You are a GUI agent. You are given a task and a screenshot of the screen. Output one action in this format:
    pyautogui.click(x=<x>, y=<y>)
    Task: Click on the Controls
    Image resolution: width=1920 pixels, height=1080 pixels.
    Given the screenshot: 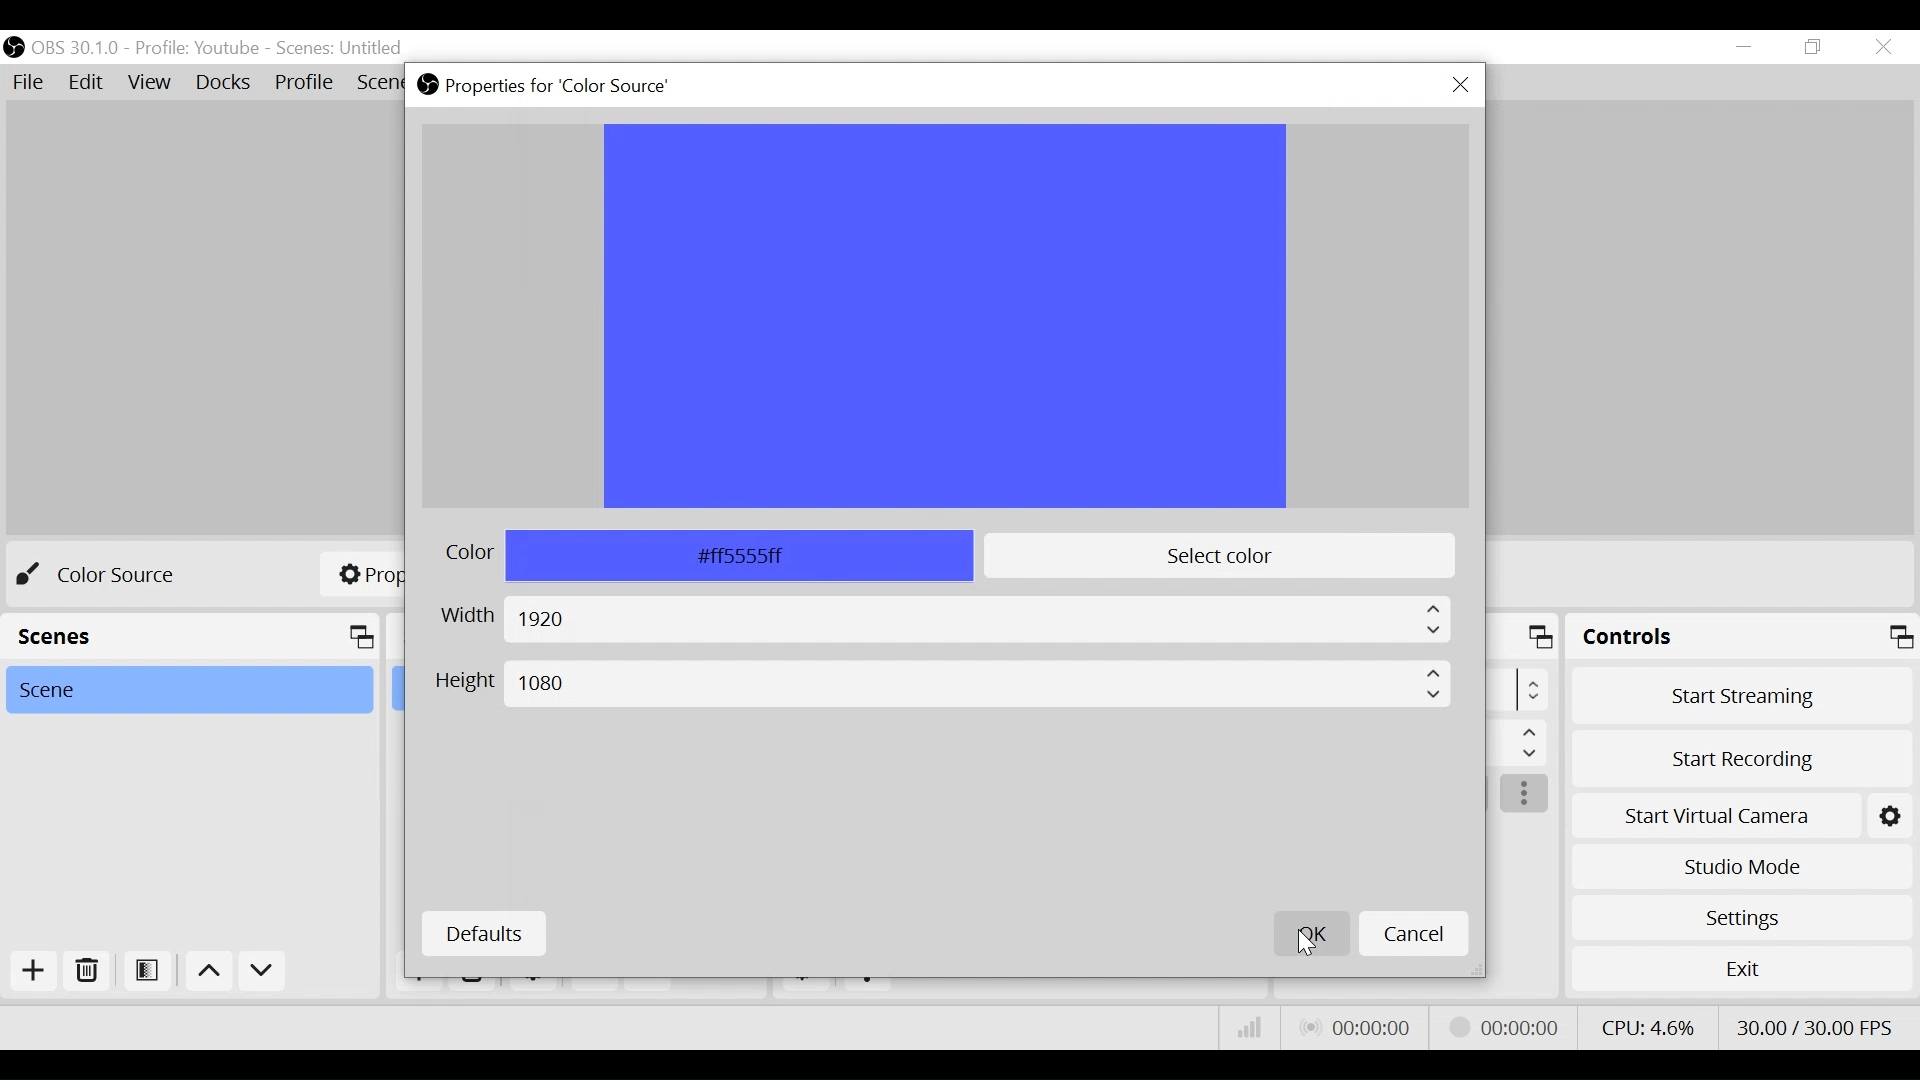 What is the action you would take?
    pyautogui.click(x=1743, y=640)
    